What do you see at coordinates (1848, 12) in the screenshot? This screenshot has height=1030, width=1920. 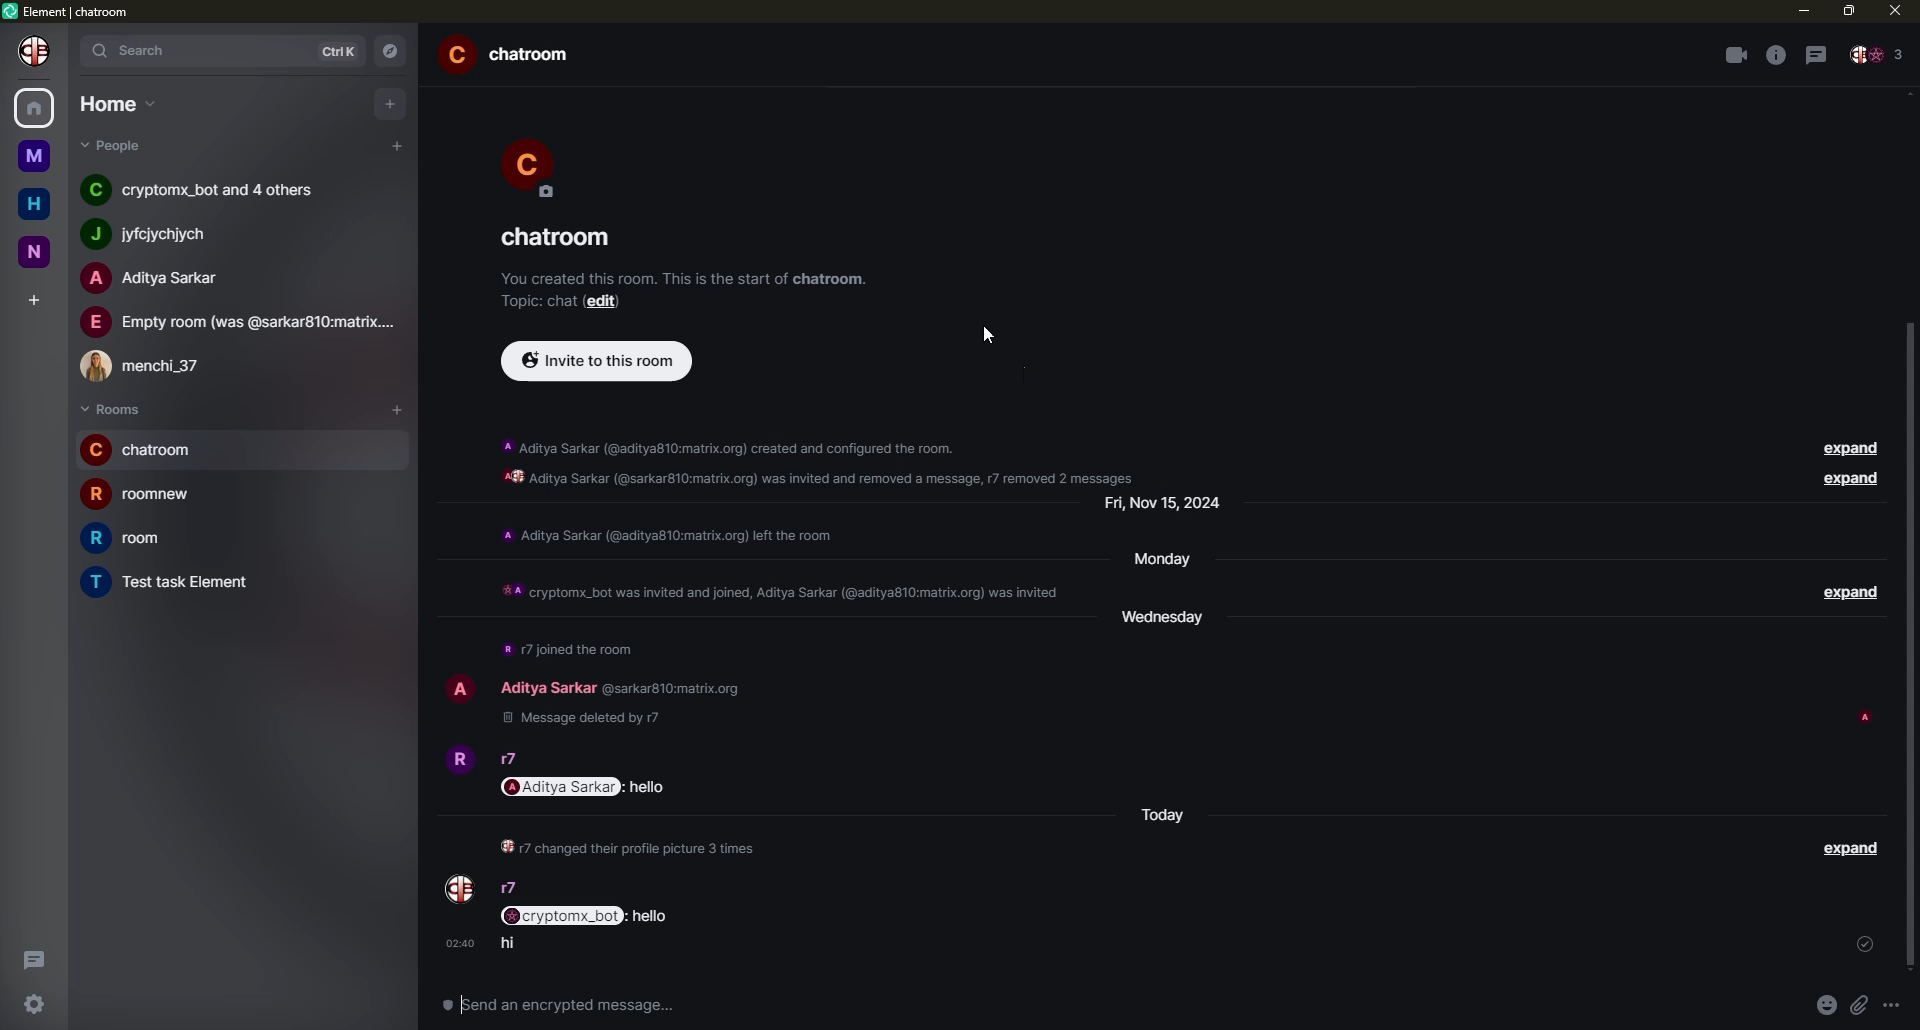 I see `max` at bounding box center [1848, 12].